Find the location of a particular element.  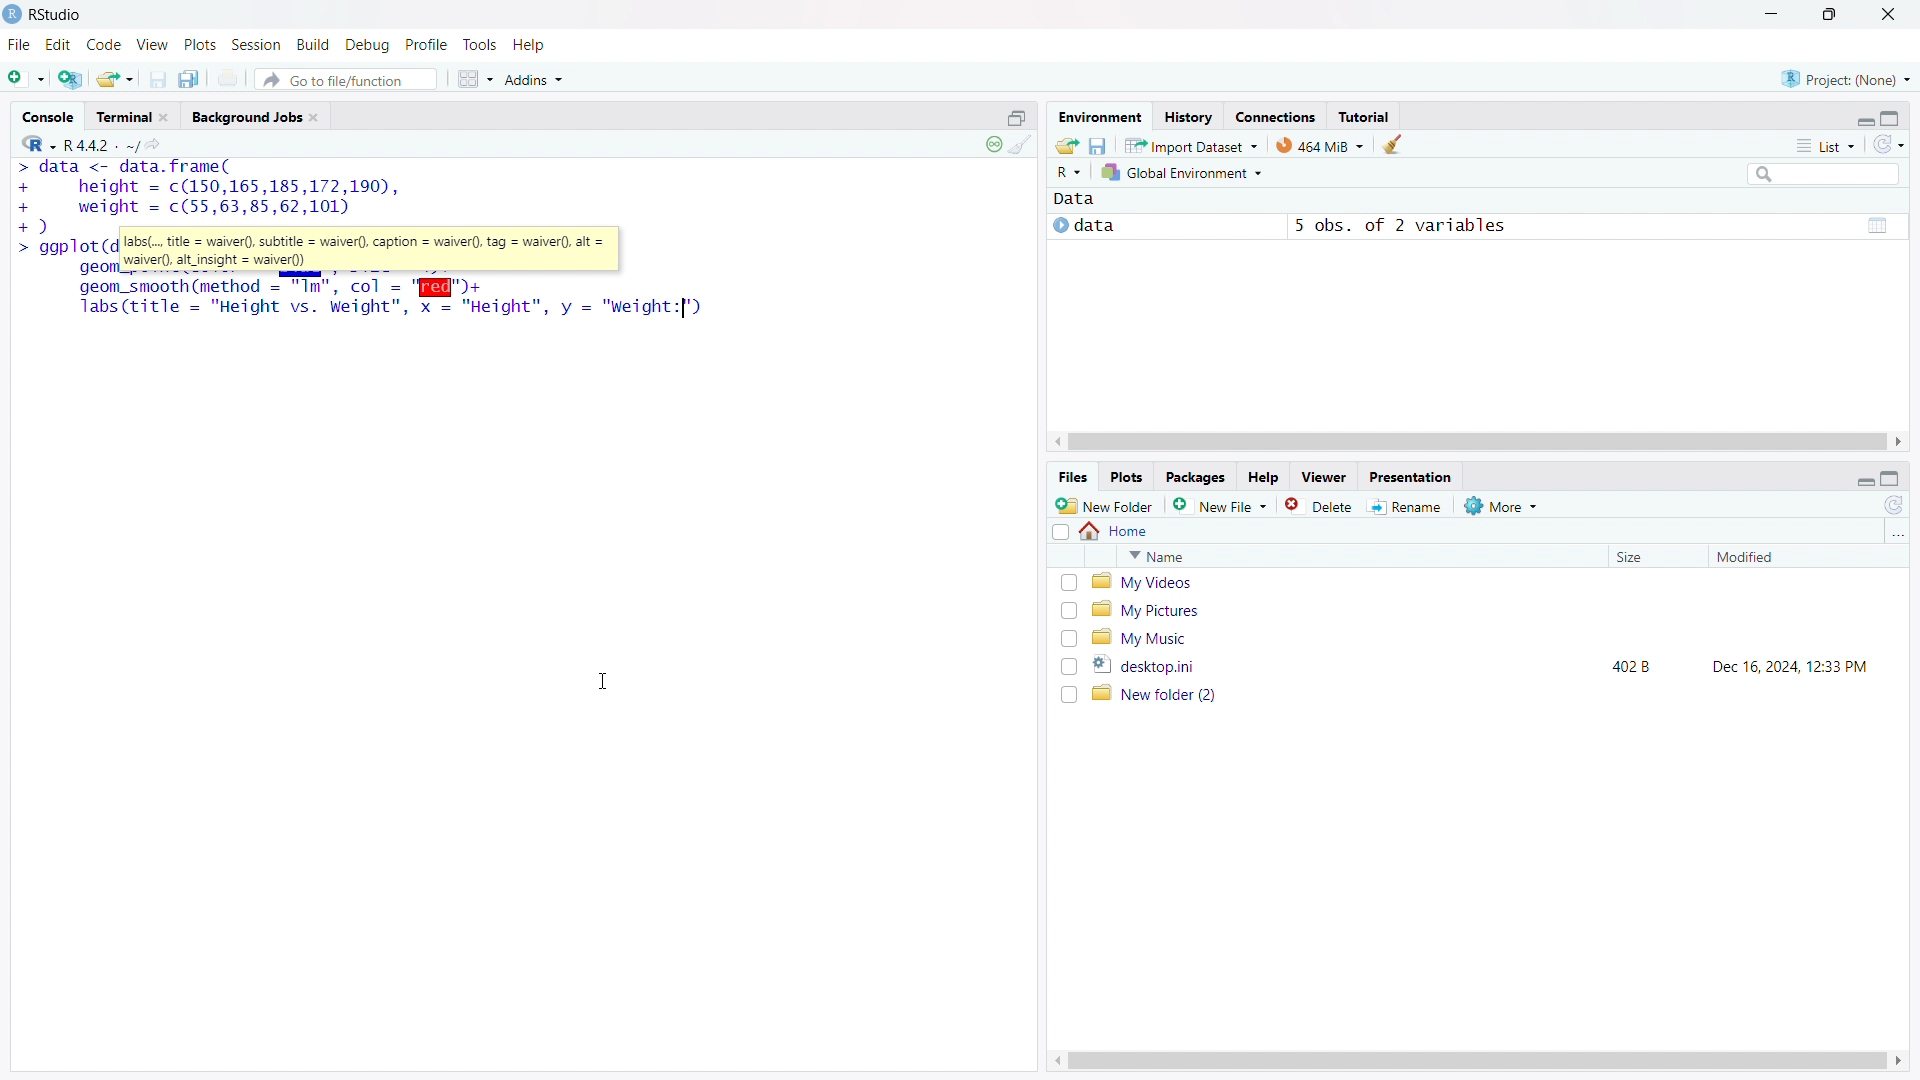

tools is located at coordinates (479, 45).